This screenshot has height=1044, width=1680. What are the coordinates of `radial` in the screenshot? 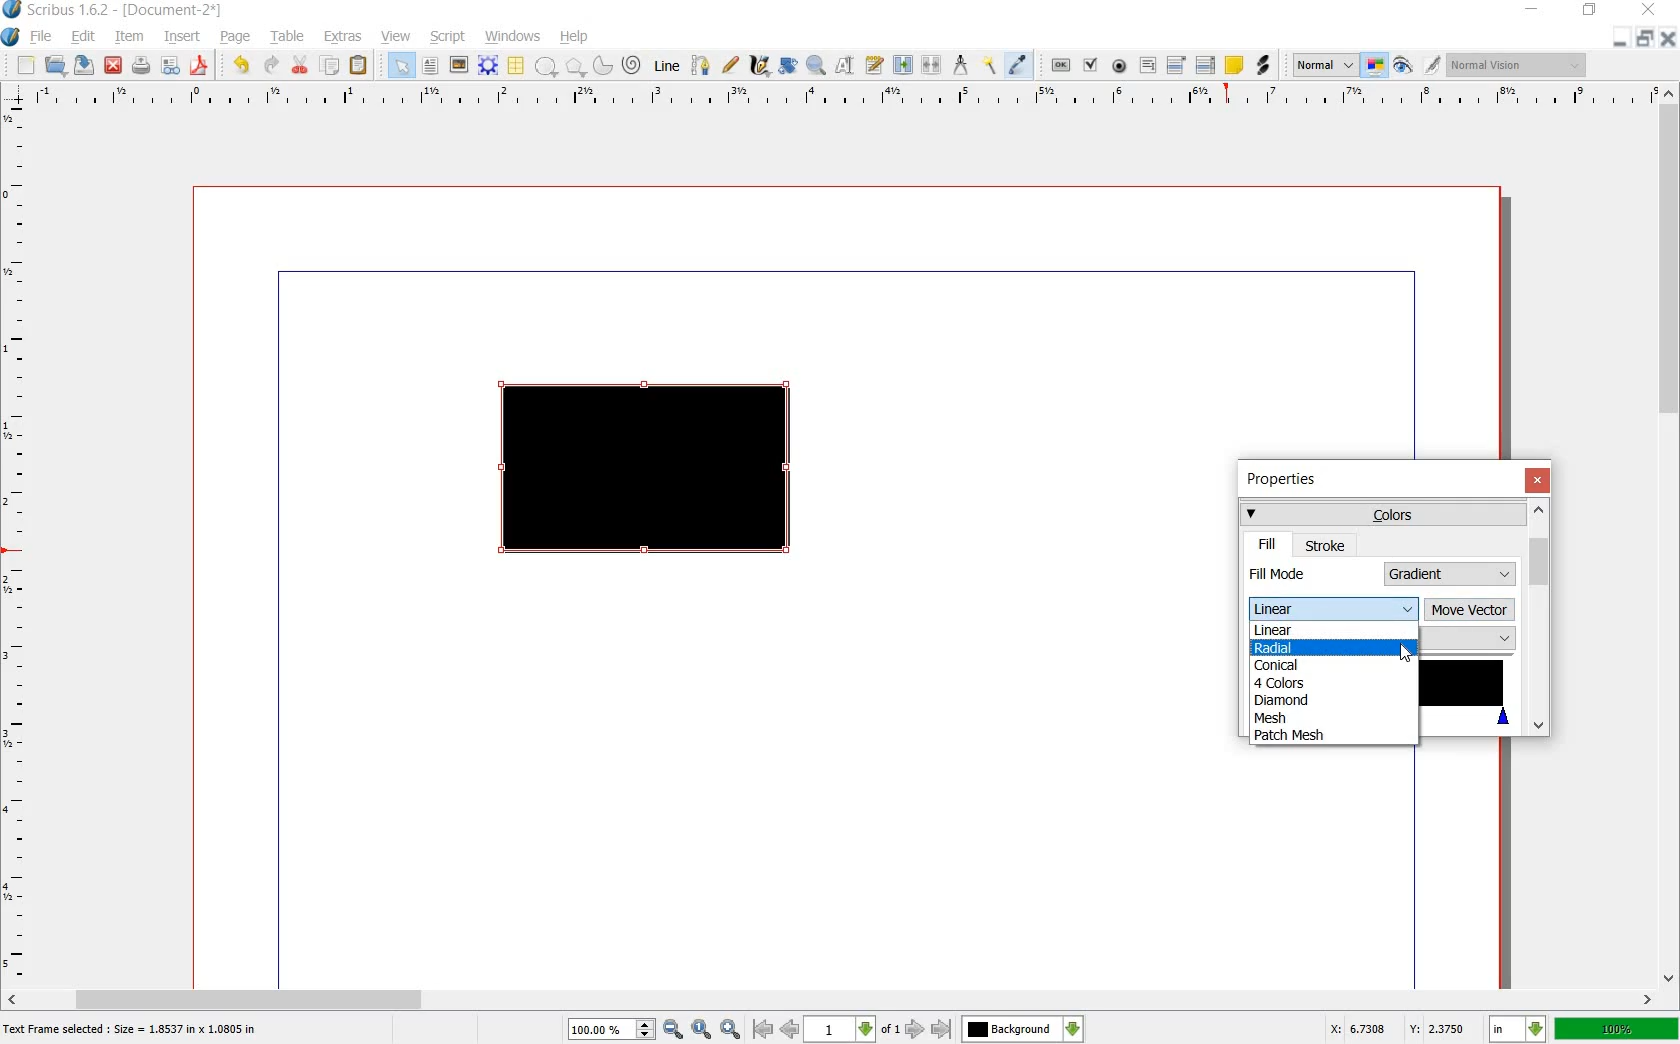 It's located at (1285, 648).